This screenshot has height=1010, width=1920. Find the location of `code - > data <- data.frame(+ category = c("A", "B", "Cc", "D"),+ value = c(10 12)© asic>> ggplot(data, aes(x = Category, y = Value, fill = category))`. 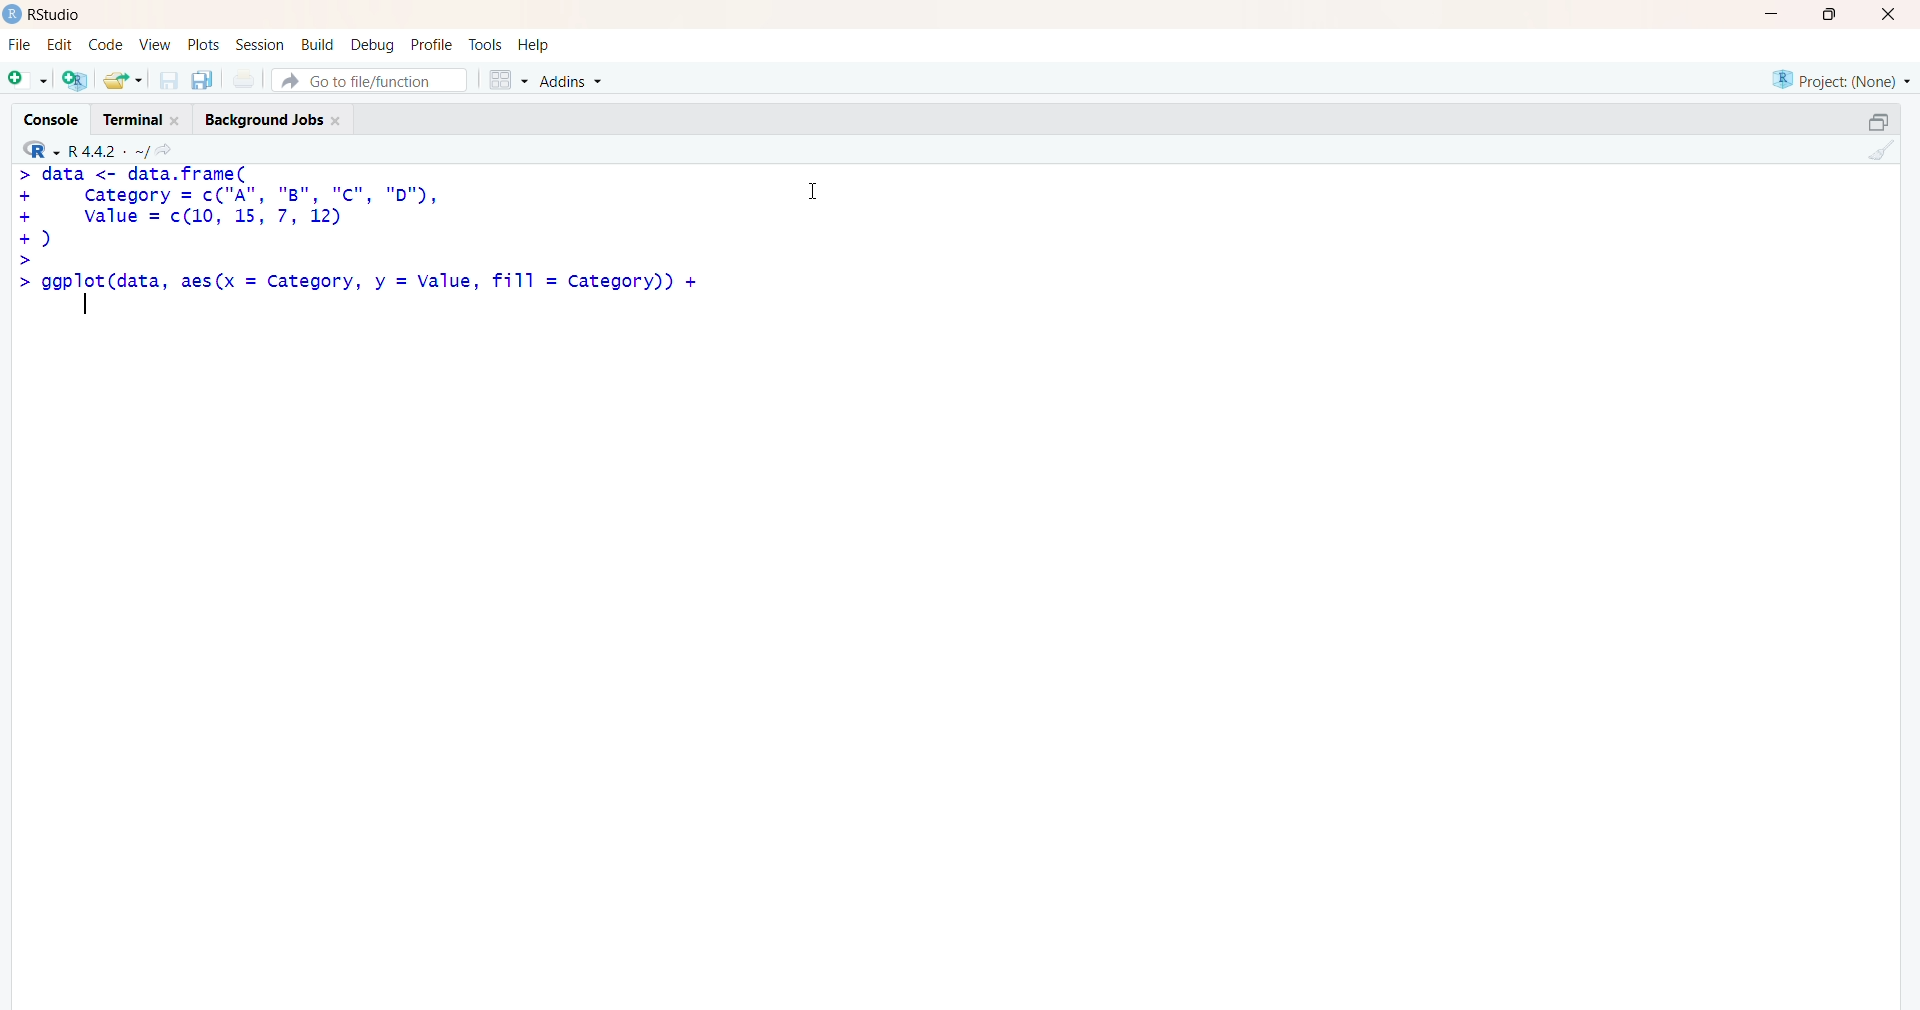

code - > data <- data.frame(+ category = c("A", "B", "Cc", "D"),+ value = c(10 12)© asic>> ggplot(data, aes(x = Category, y = Value, fill = category)) is located at coordinates (361, 239).